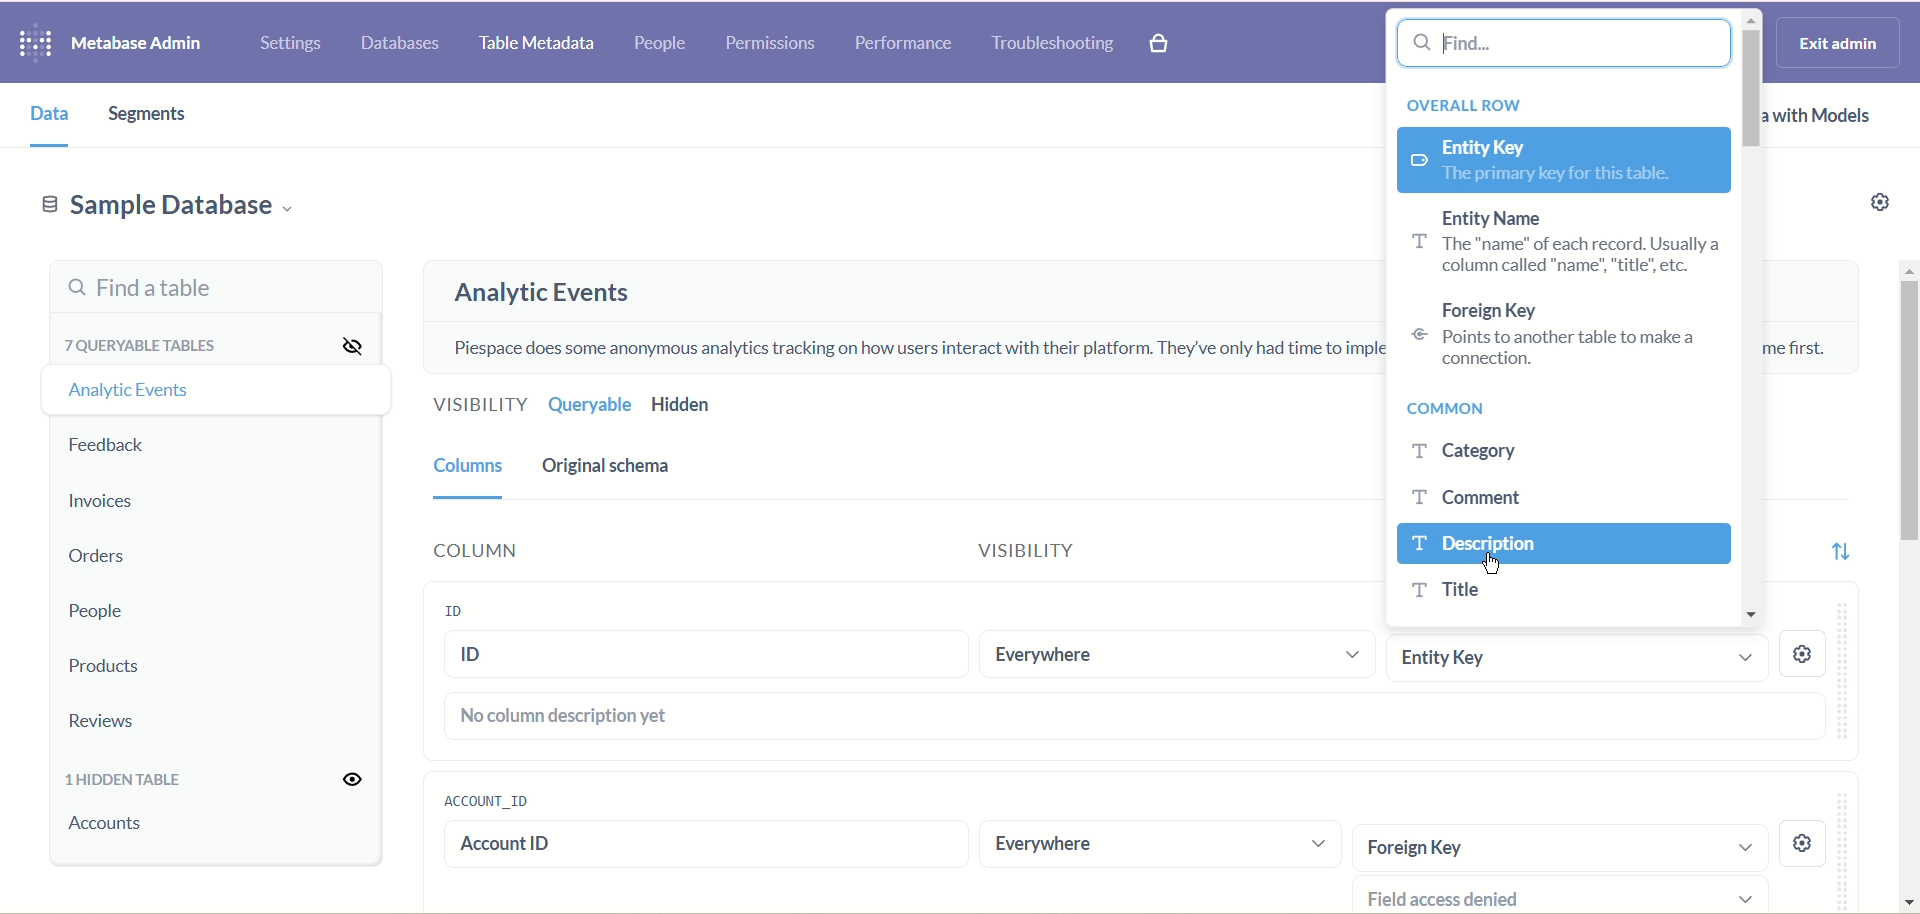  I want to click on queryable, so click(590, 404).